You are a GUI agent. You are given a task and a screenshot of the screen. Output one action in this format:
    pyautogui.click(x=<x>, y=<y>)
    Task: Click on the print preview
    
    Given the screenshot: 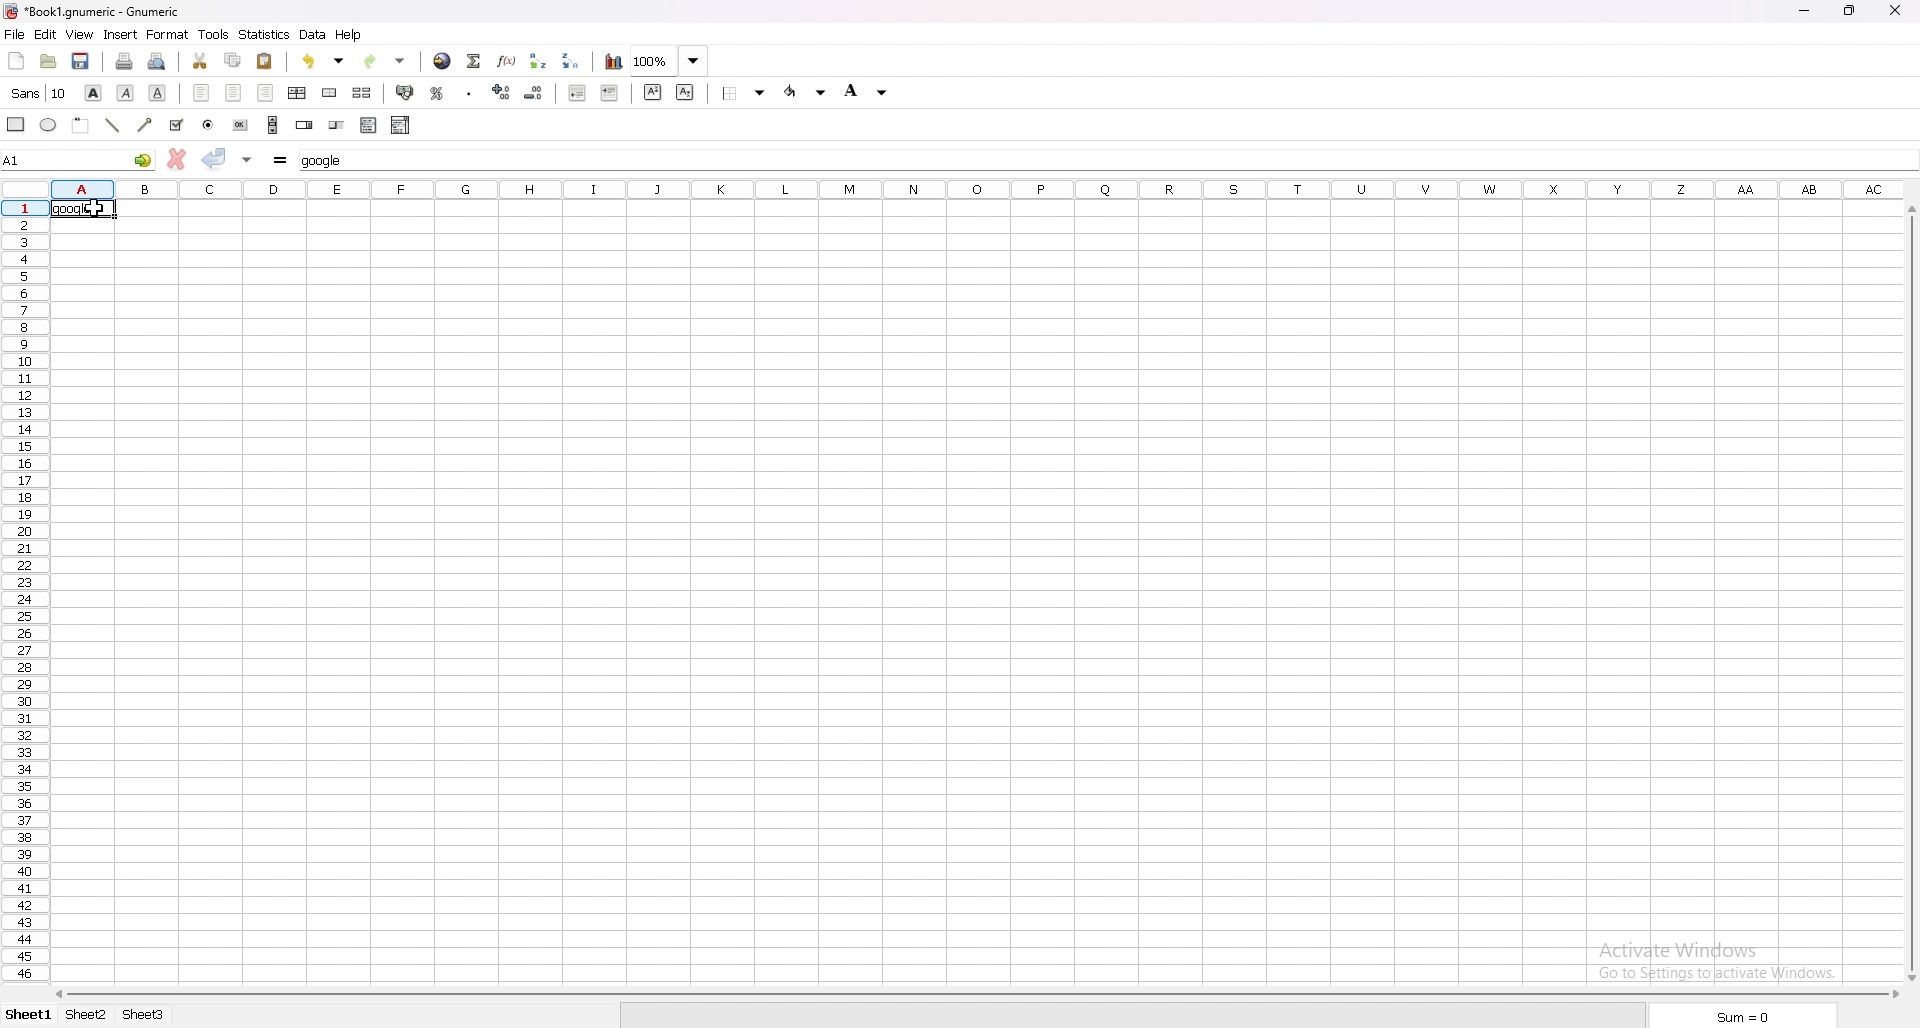 What is the action you would take?
    pyautogui.click(x=159, y=61)
    